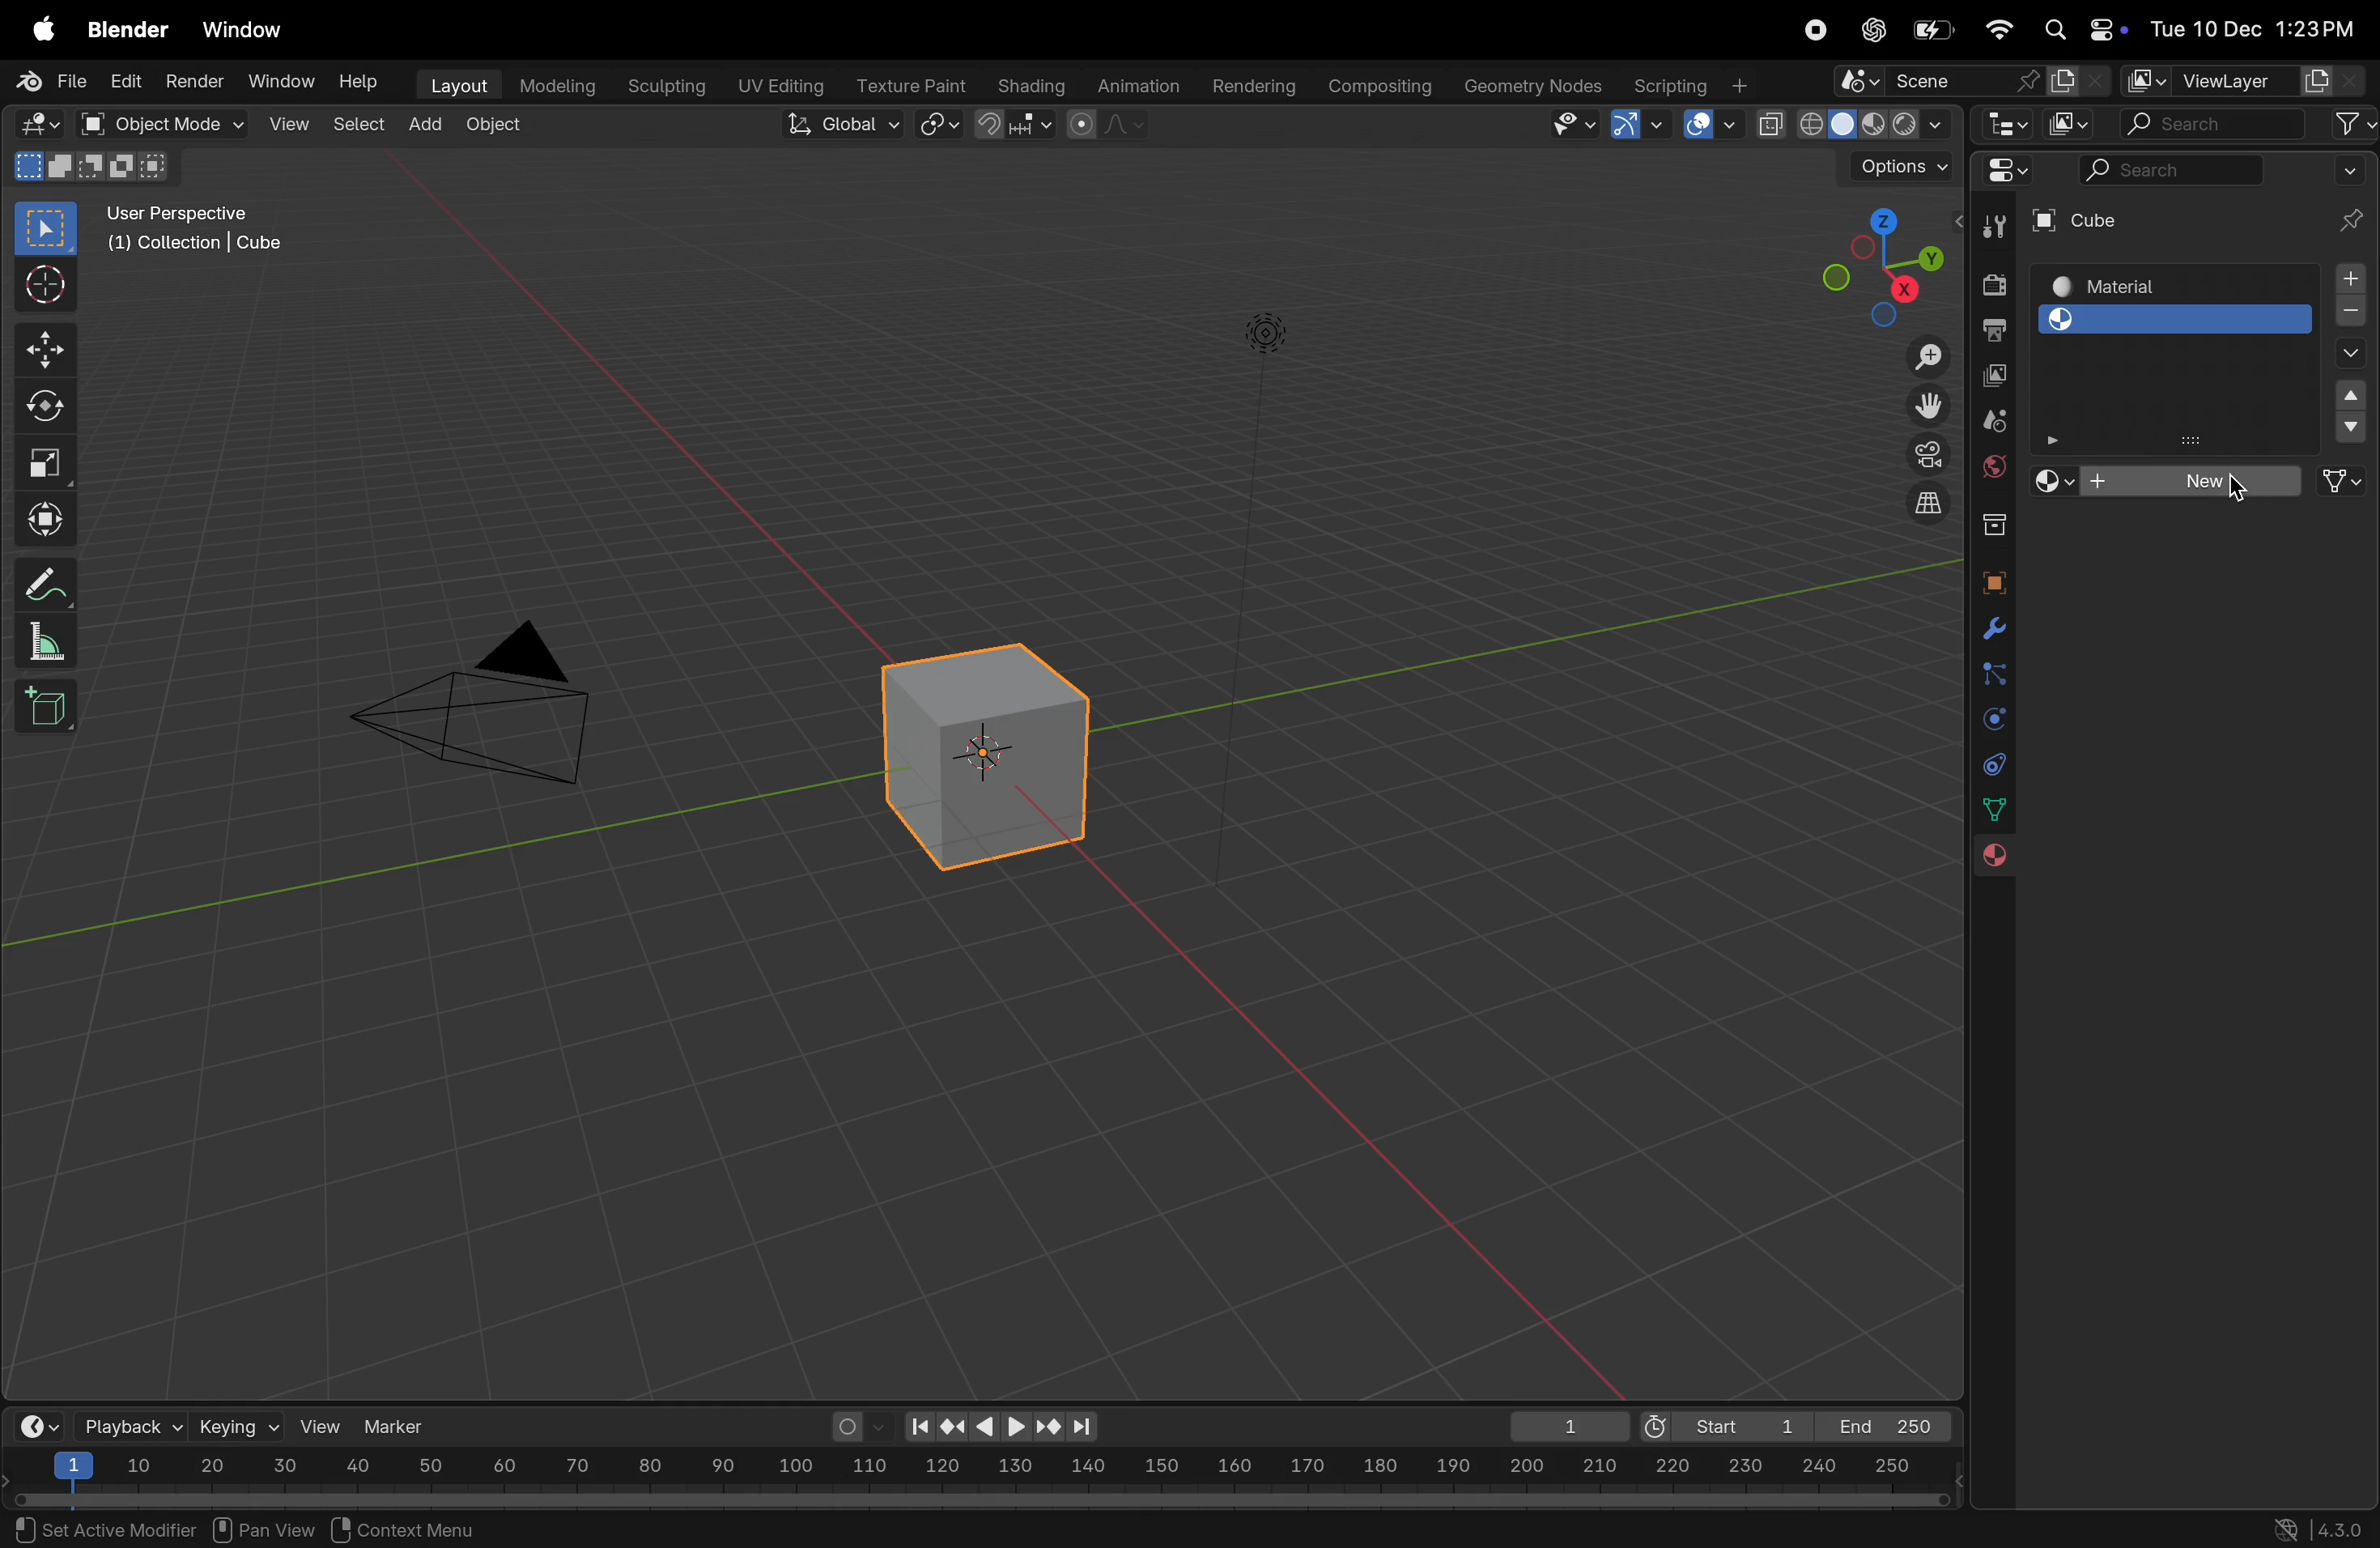 The width and height of the screenshot is (2380, 1548). I want to click on 3D cube, so click(45, 705).